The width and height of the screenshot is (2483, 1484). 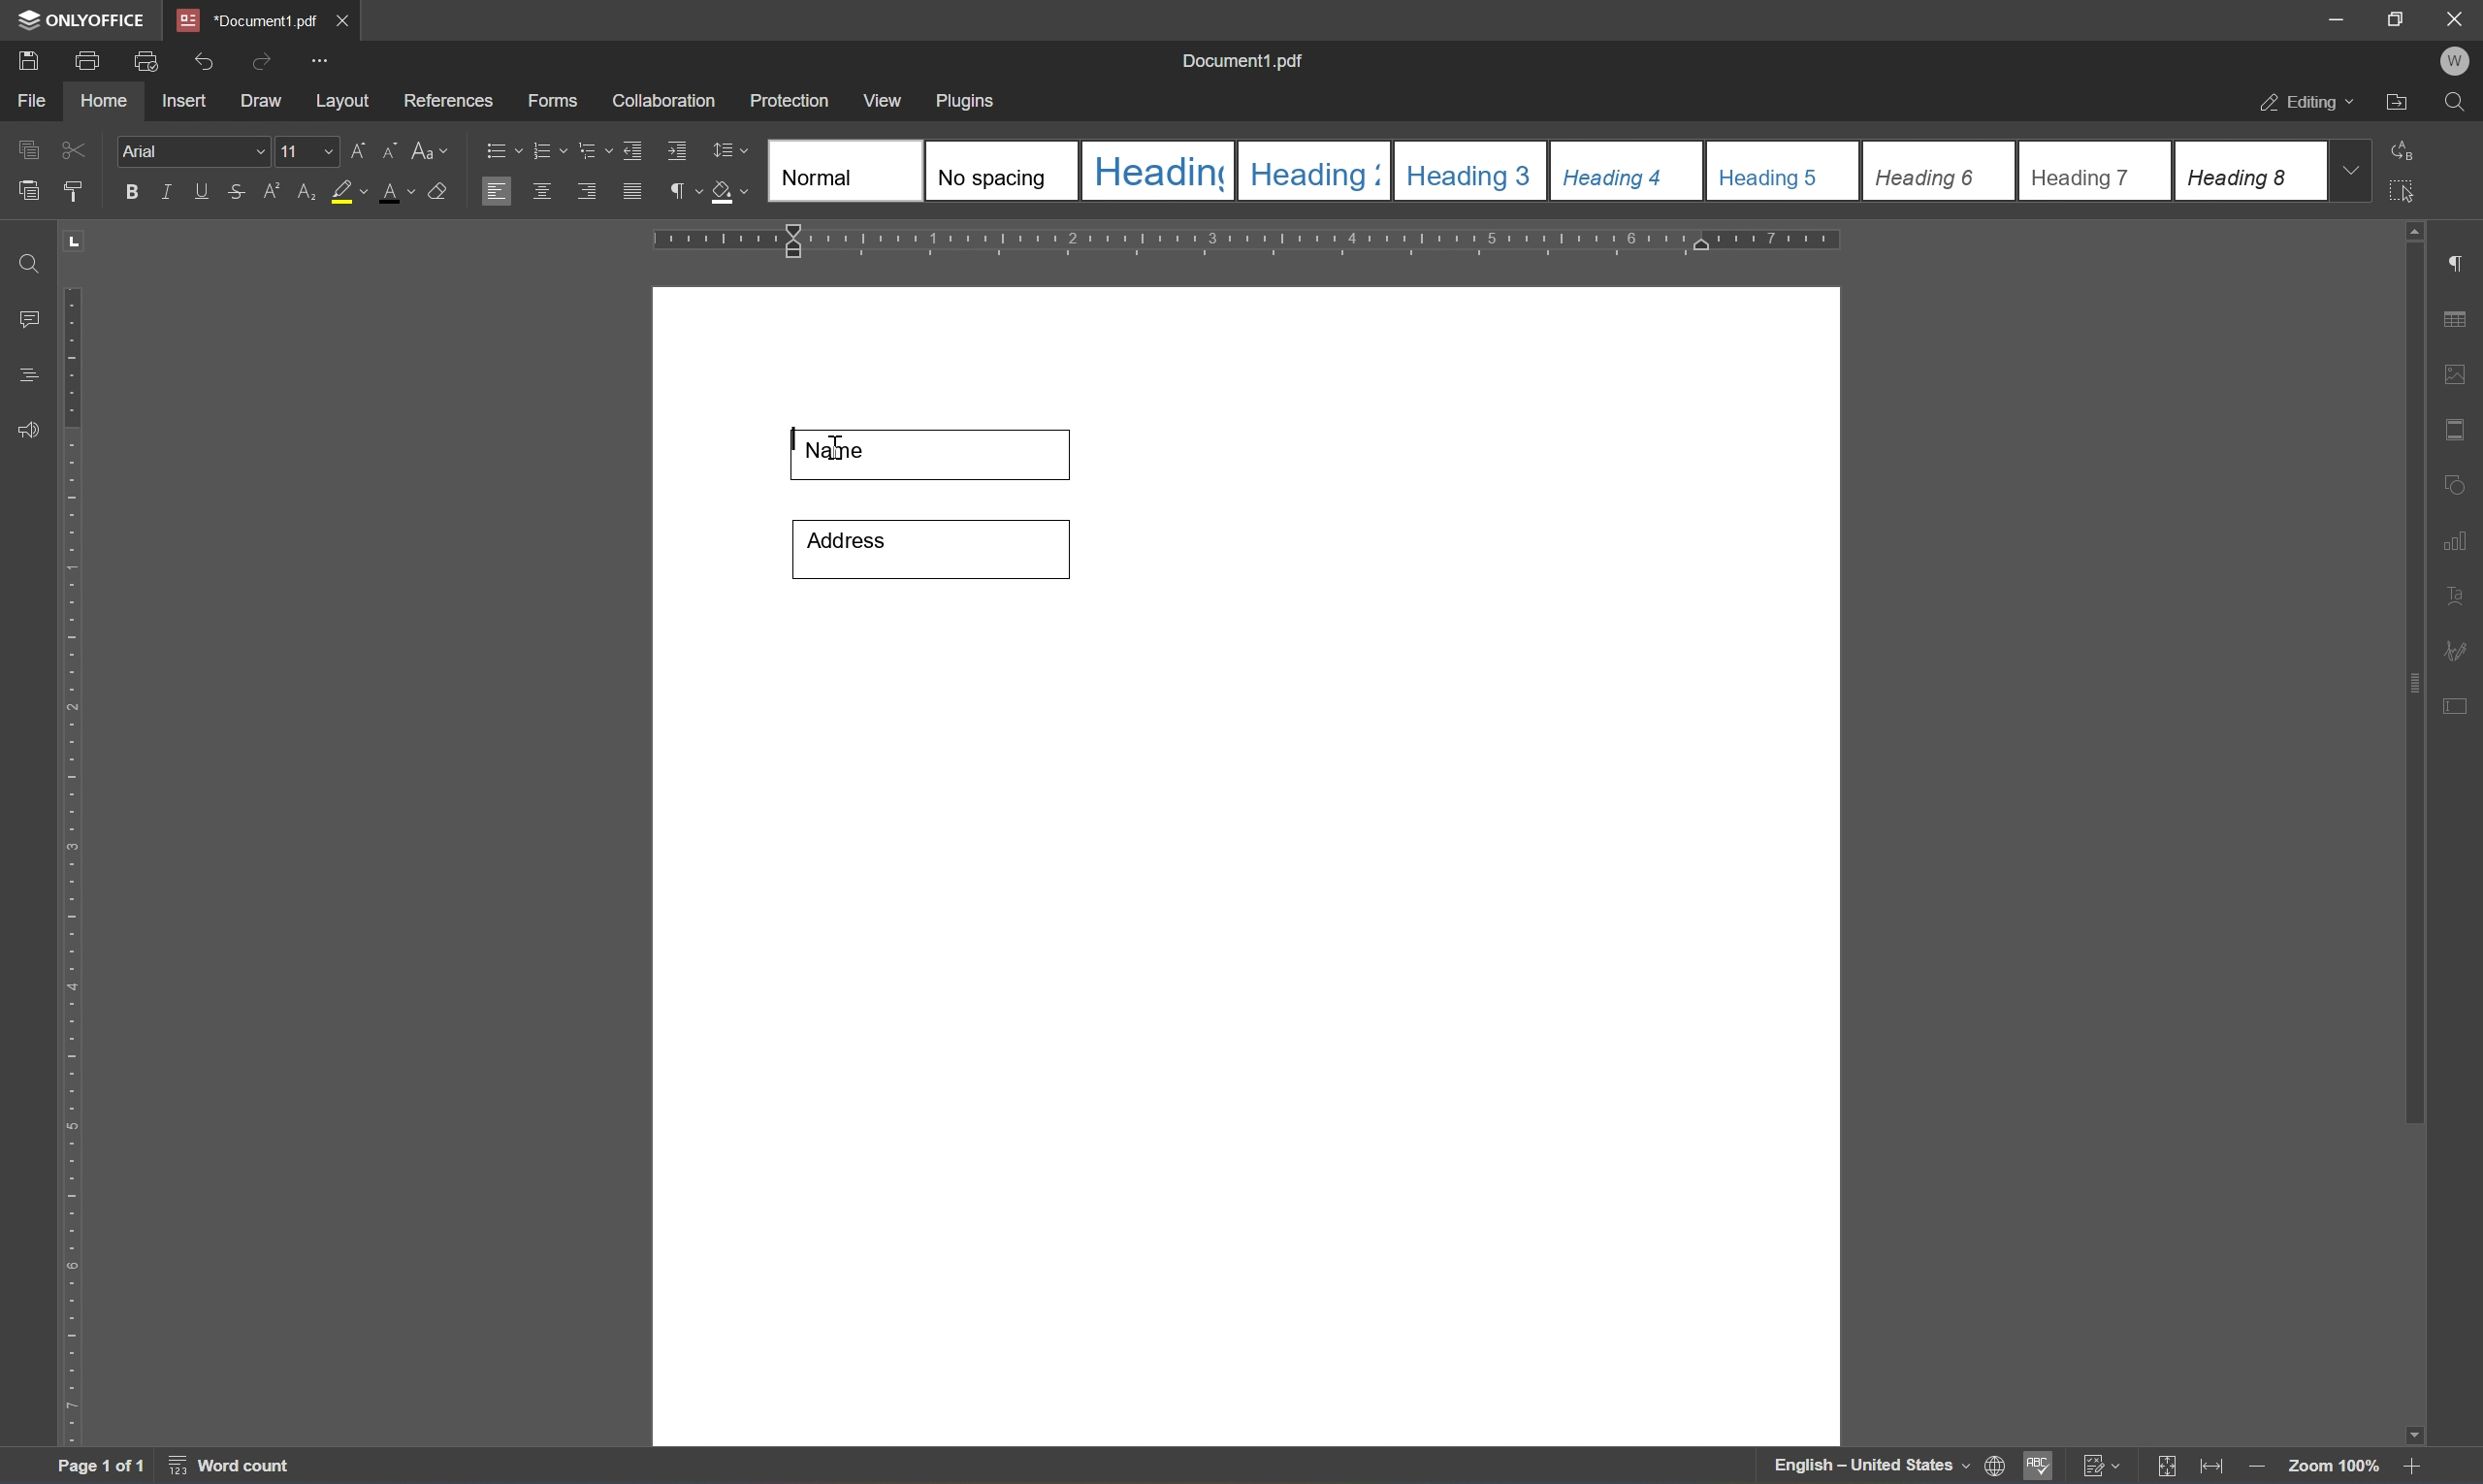 I want to click on decrement font size, so click(x=392, y=151).